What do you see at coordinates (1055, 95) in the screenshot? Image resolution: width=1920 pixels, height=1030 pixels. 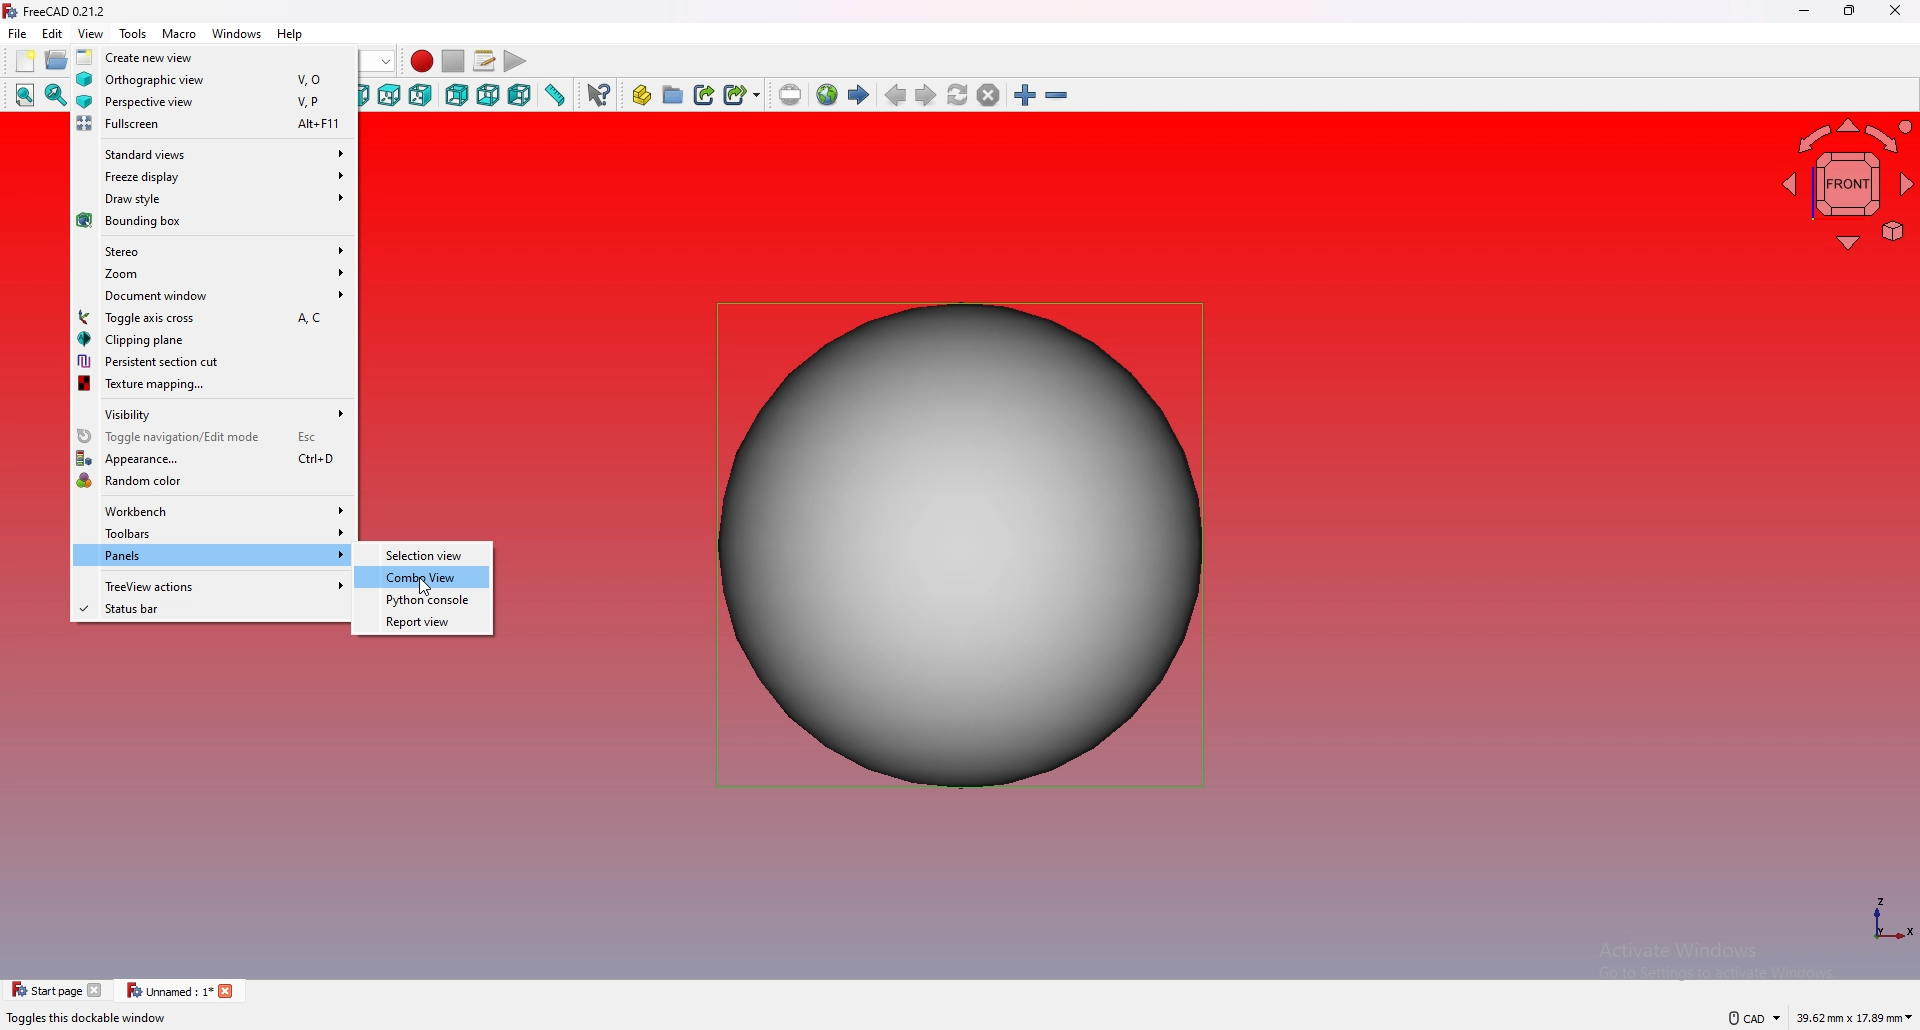 I see `zoom out` at bounding box center [1055, 95].